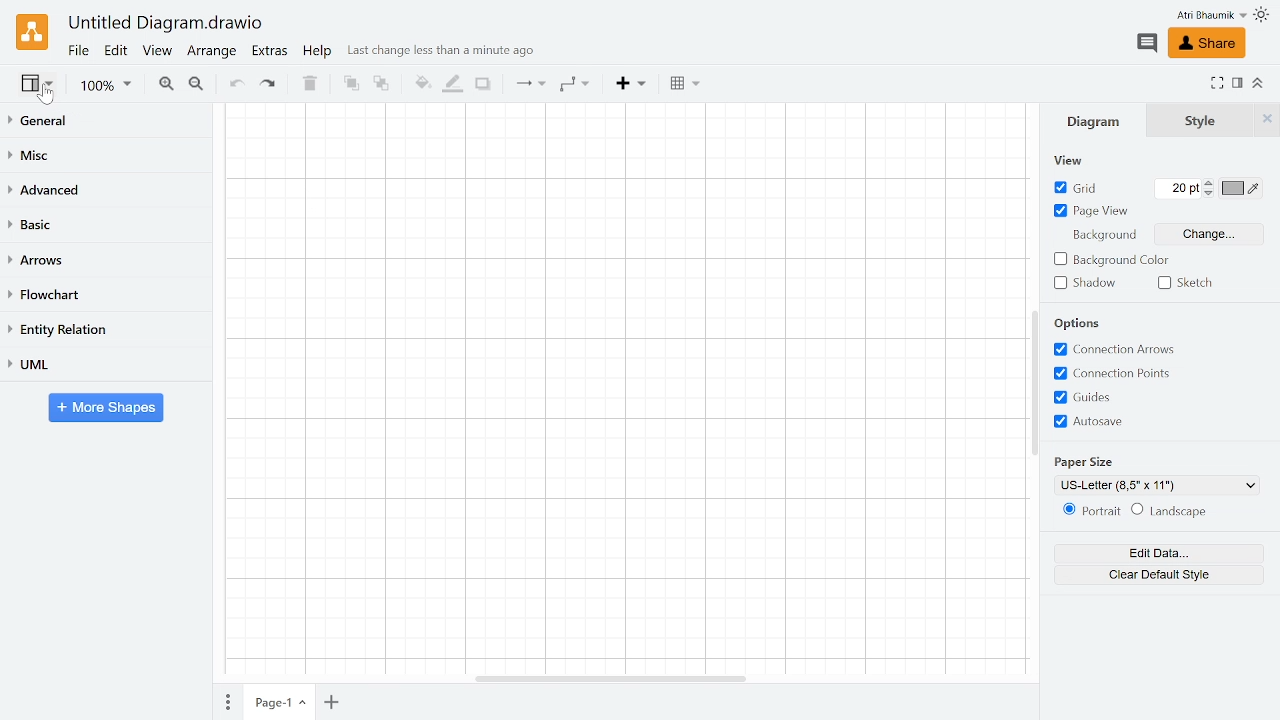  What do you see at coordinates (101, 190) in the screenshot?
I see `Advanced` at bounding box center [101, 190].